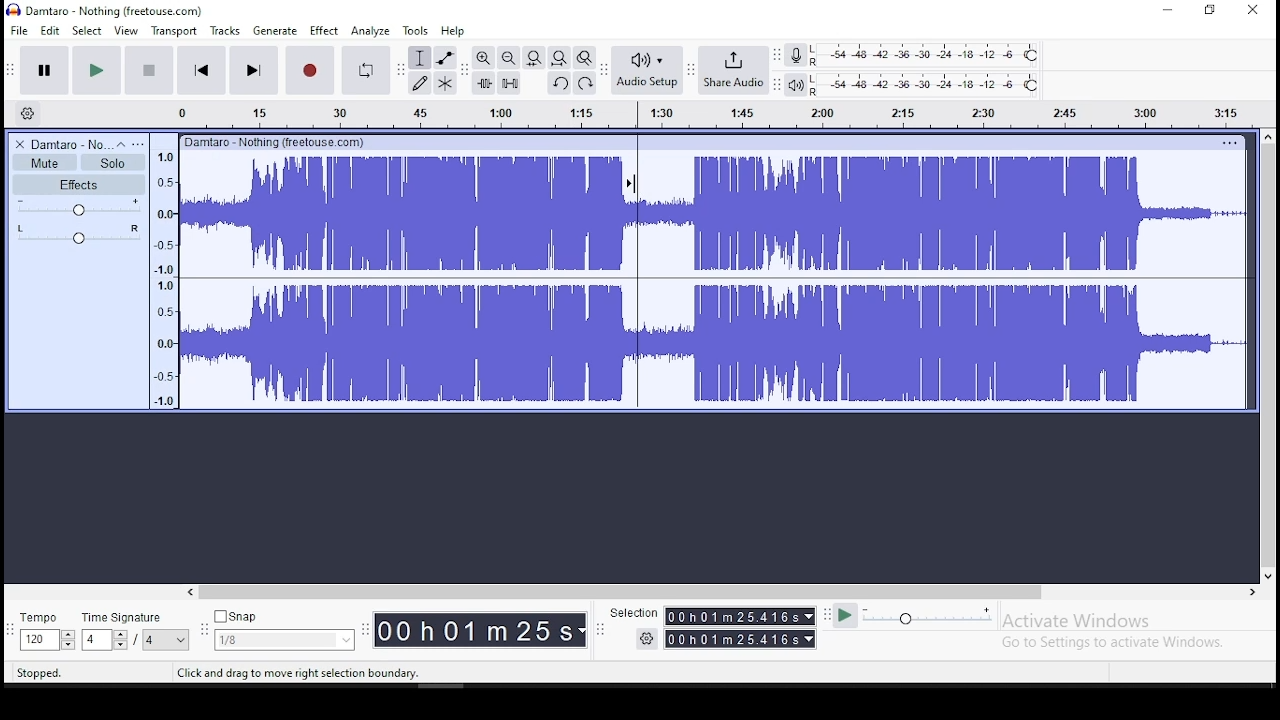 This screenshot has width=1280, height=720. What do you see at coordinates (931, 617) in the screenshot?
I see `playback speed` at bounding box center [931, 617].